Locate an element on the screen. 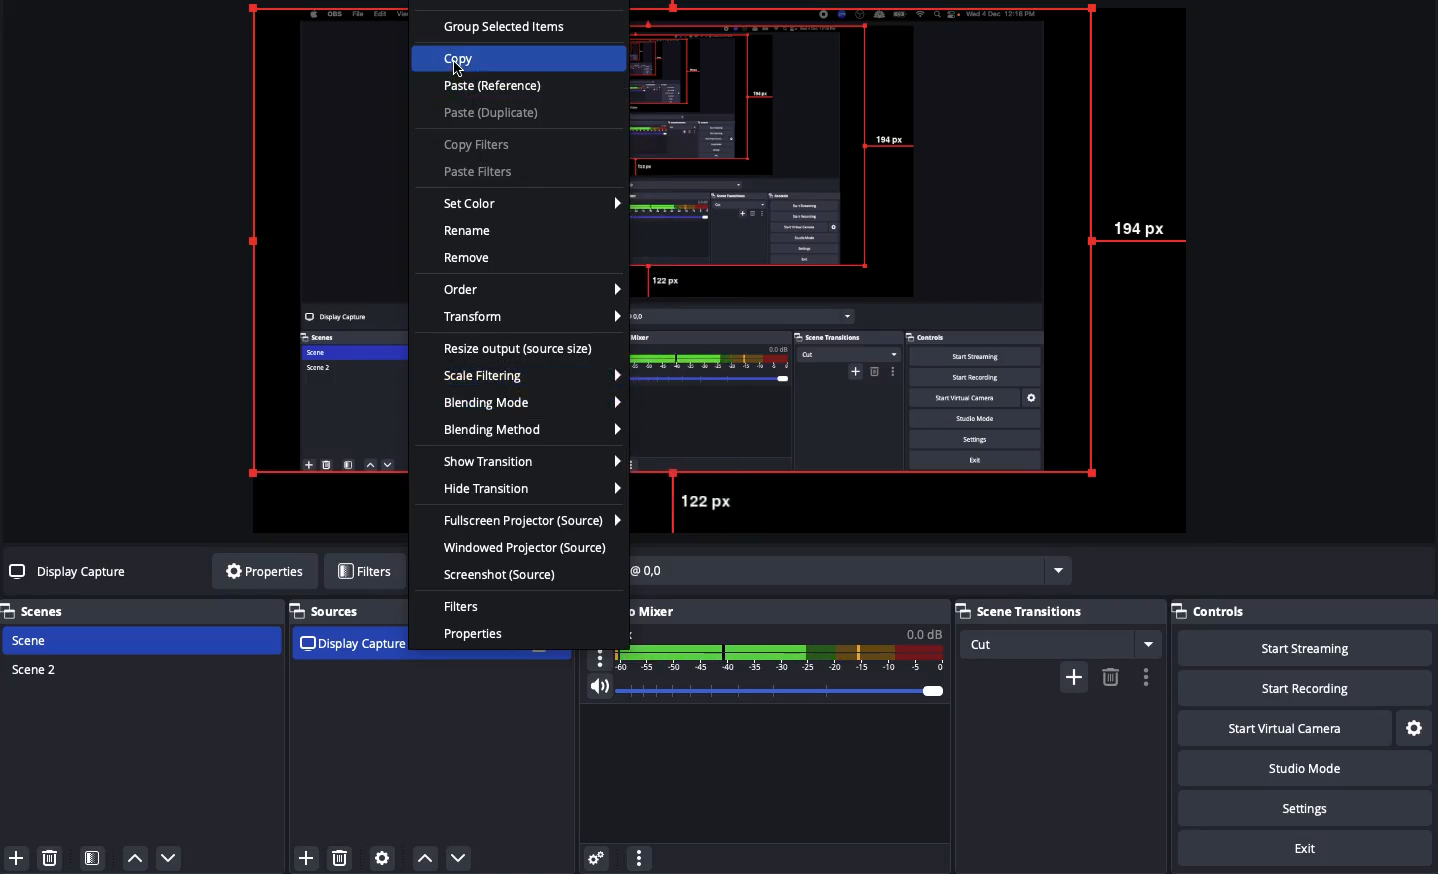 This screenshot has height=874, width=1438. Scene 2 is located at coordinates (36, 668).